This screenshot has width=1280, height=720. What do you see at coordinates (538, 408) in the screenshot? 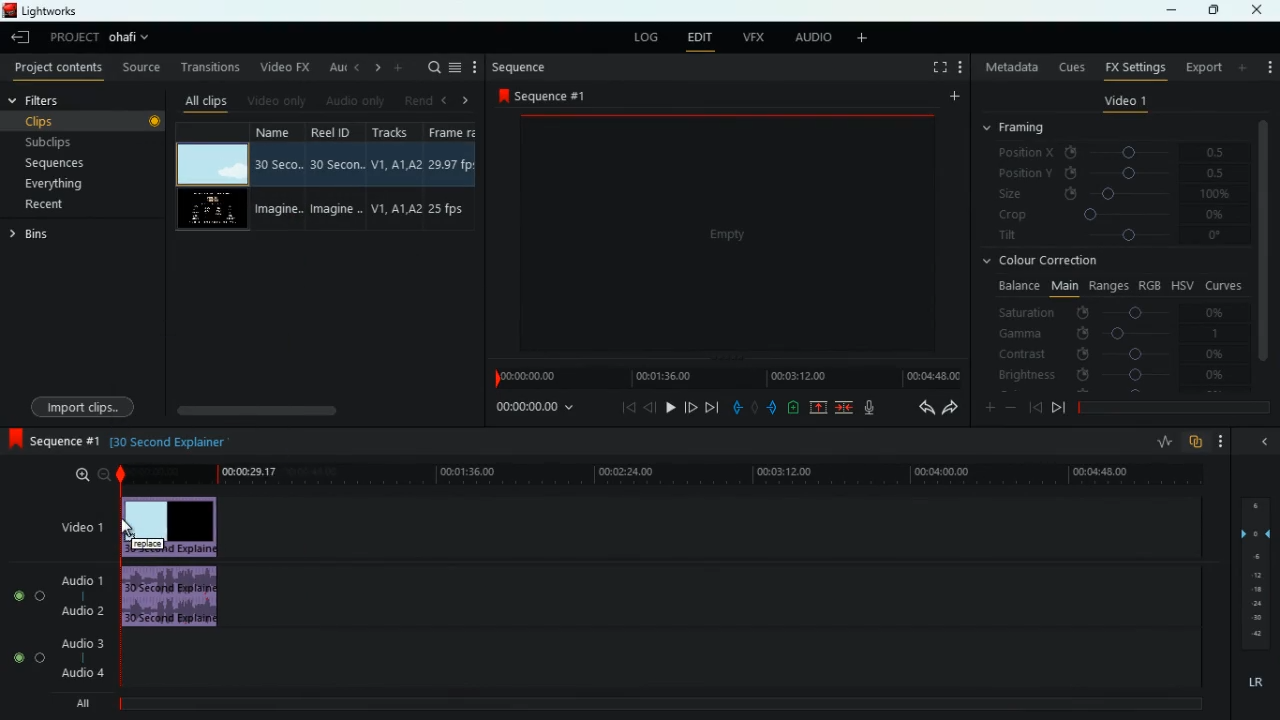
I see `time` at bounding box center [538, 408].